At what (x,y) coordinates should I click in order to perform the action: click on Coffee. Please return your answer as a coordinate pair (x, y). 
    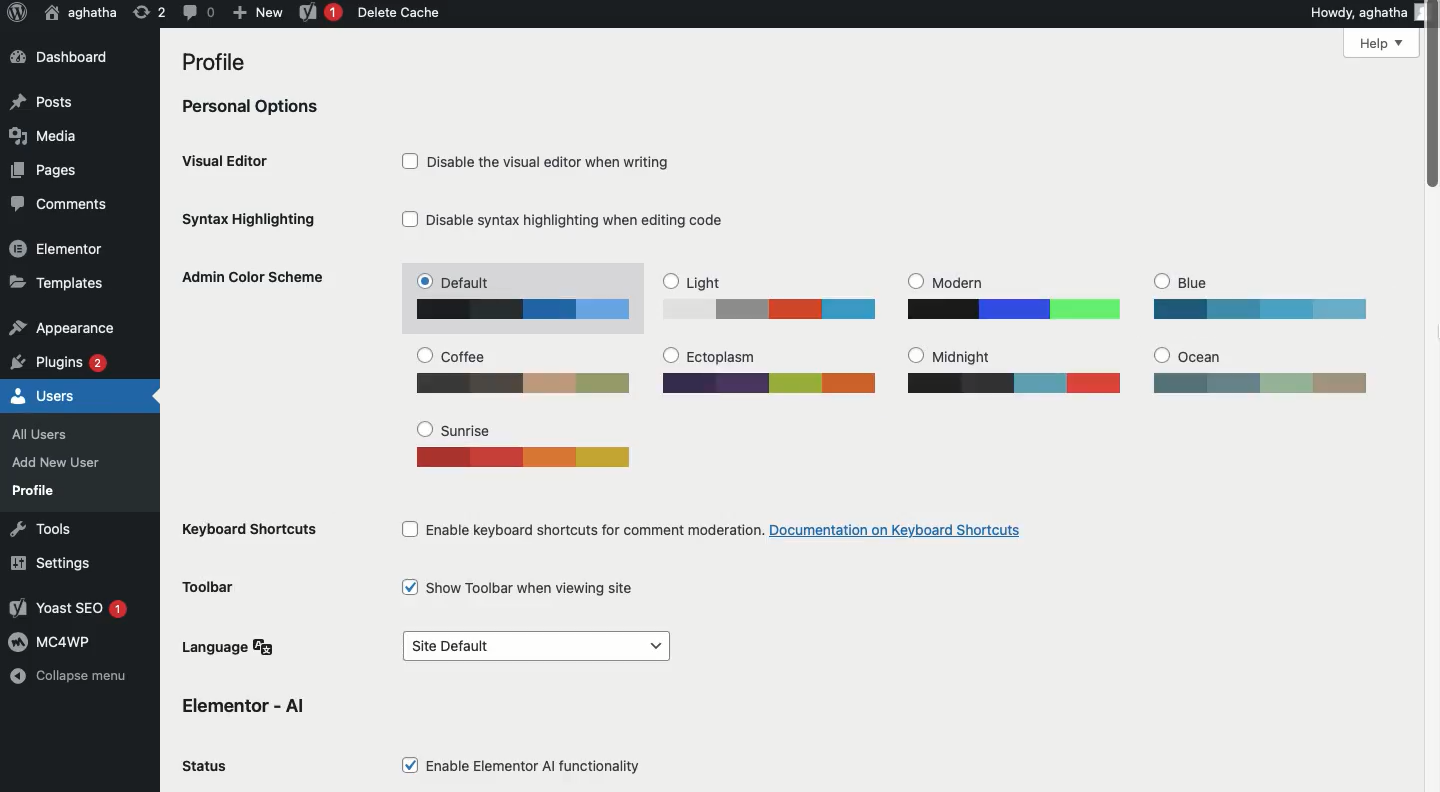
    Looking at the image, I should click on (521, 372).